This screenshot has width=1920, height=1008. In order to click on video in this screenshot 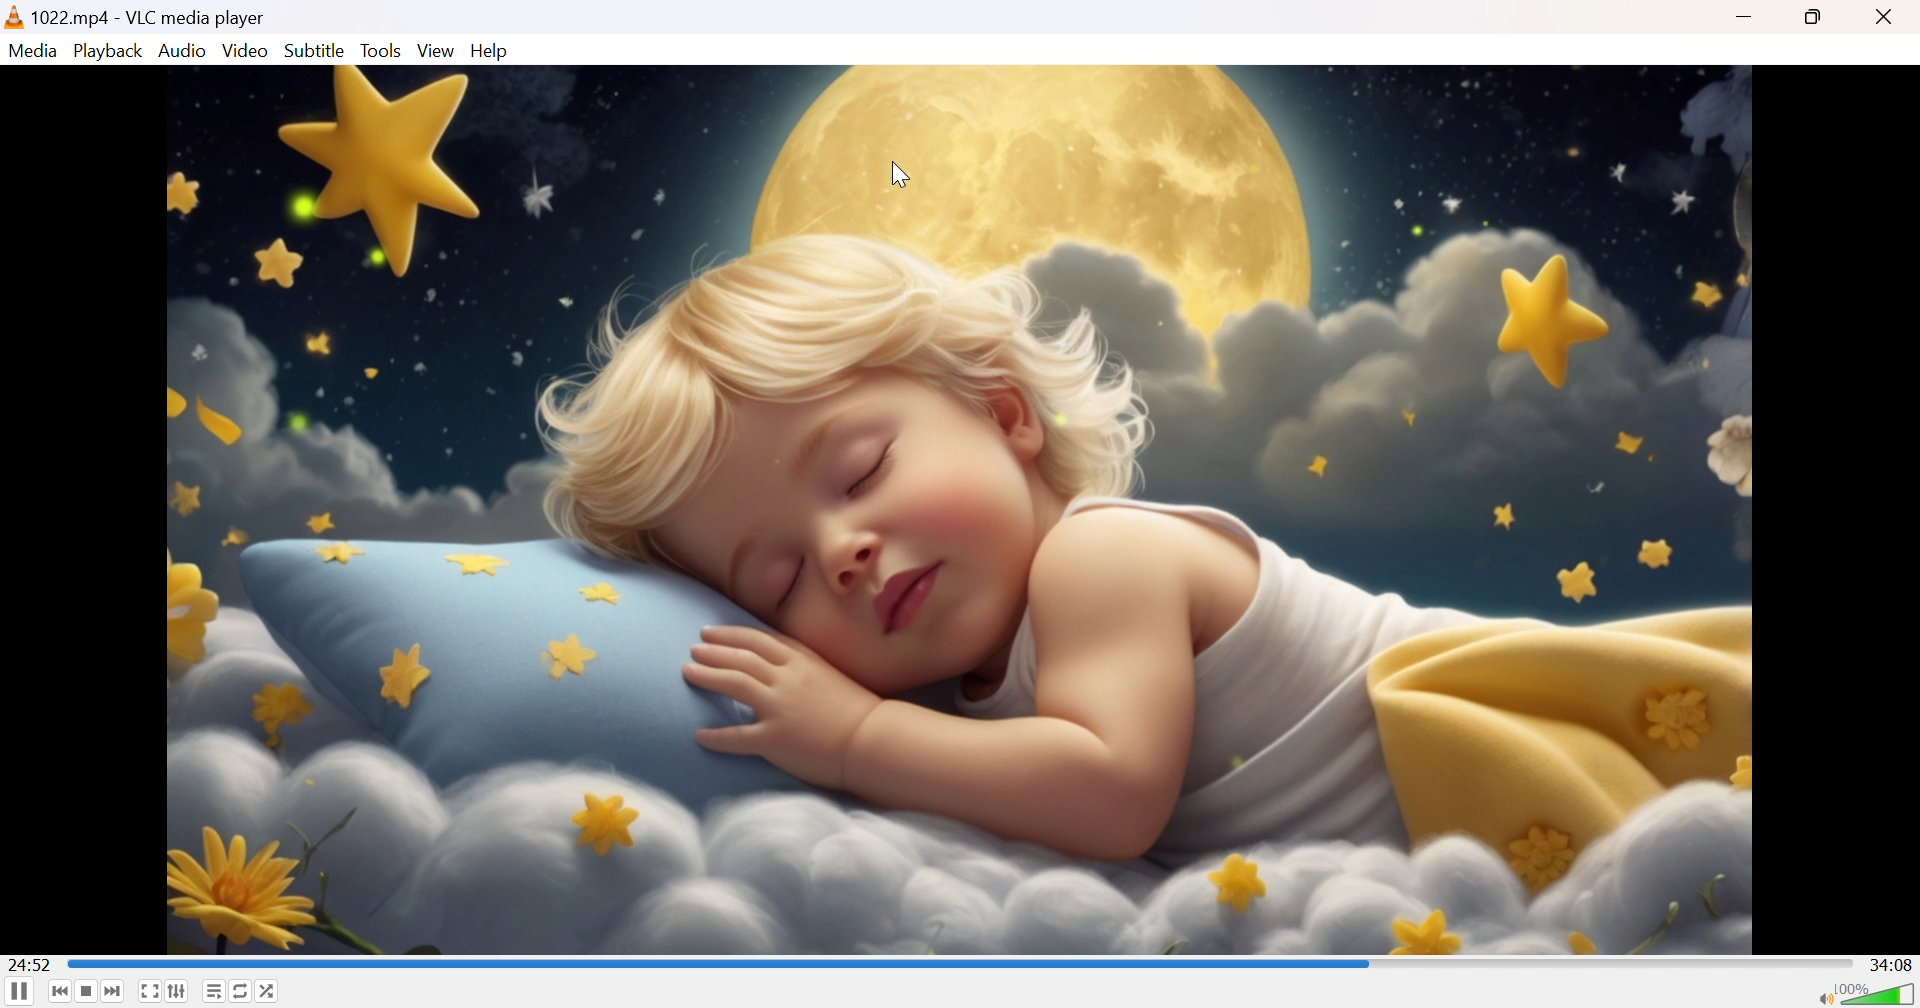, I will do `click(958, 510)`.